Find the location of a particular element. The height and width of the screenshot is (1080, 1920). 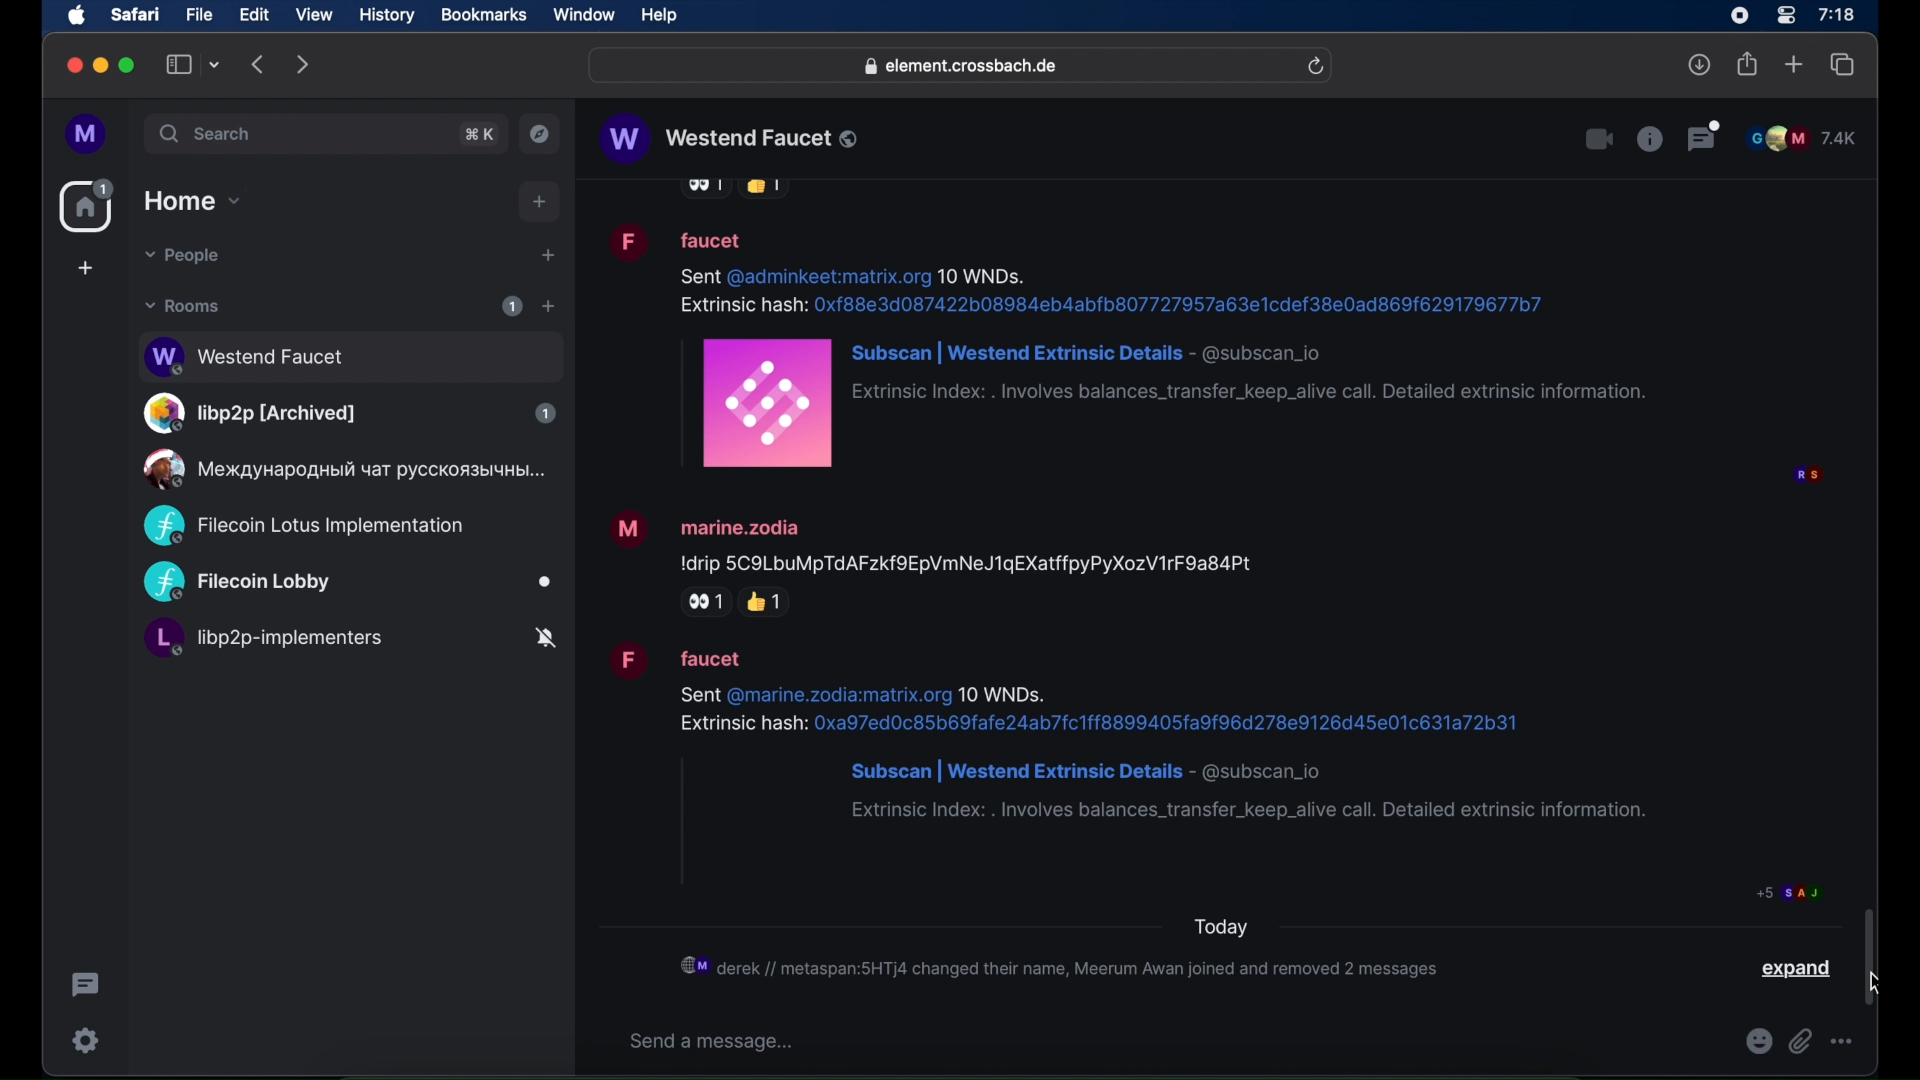

participants is located at coordinates (1801, 138).